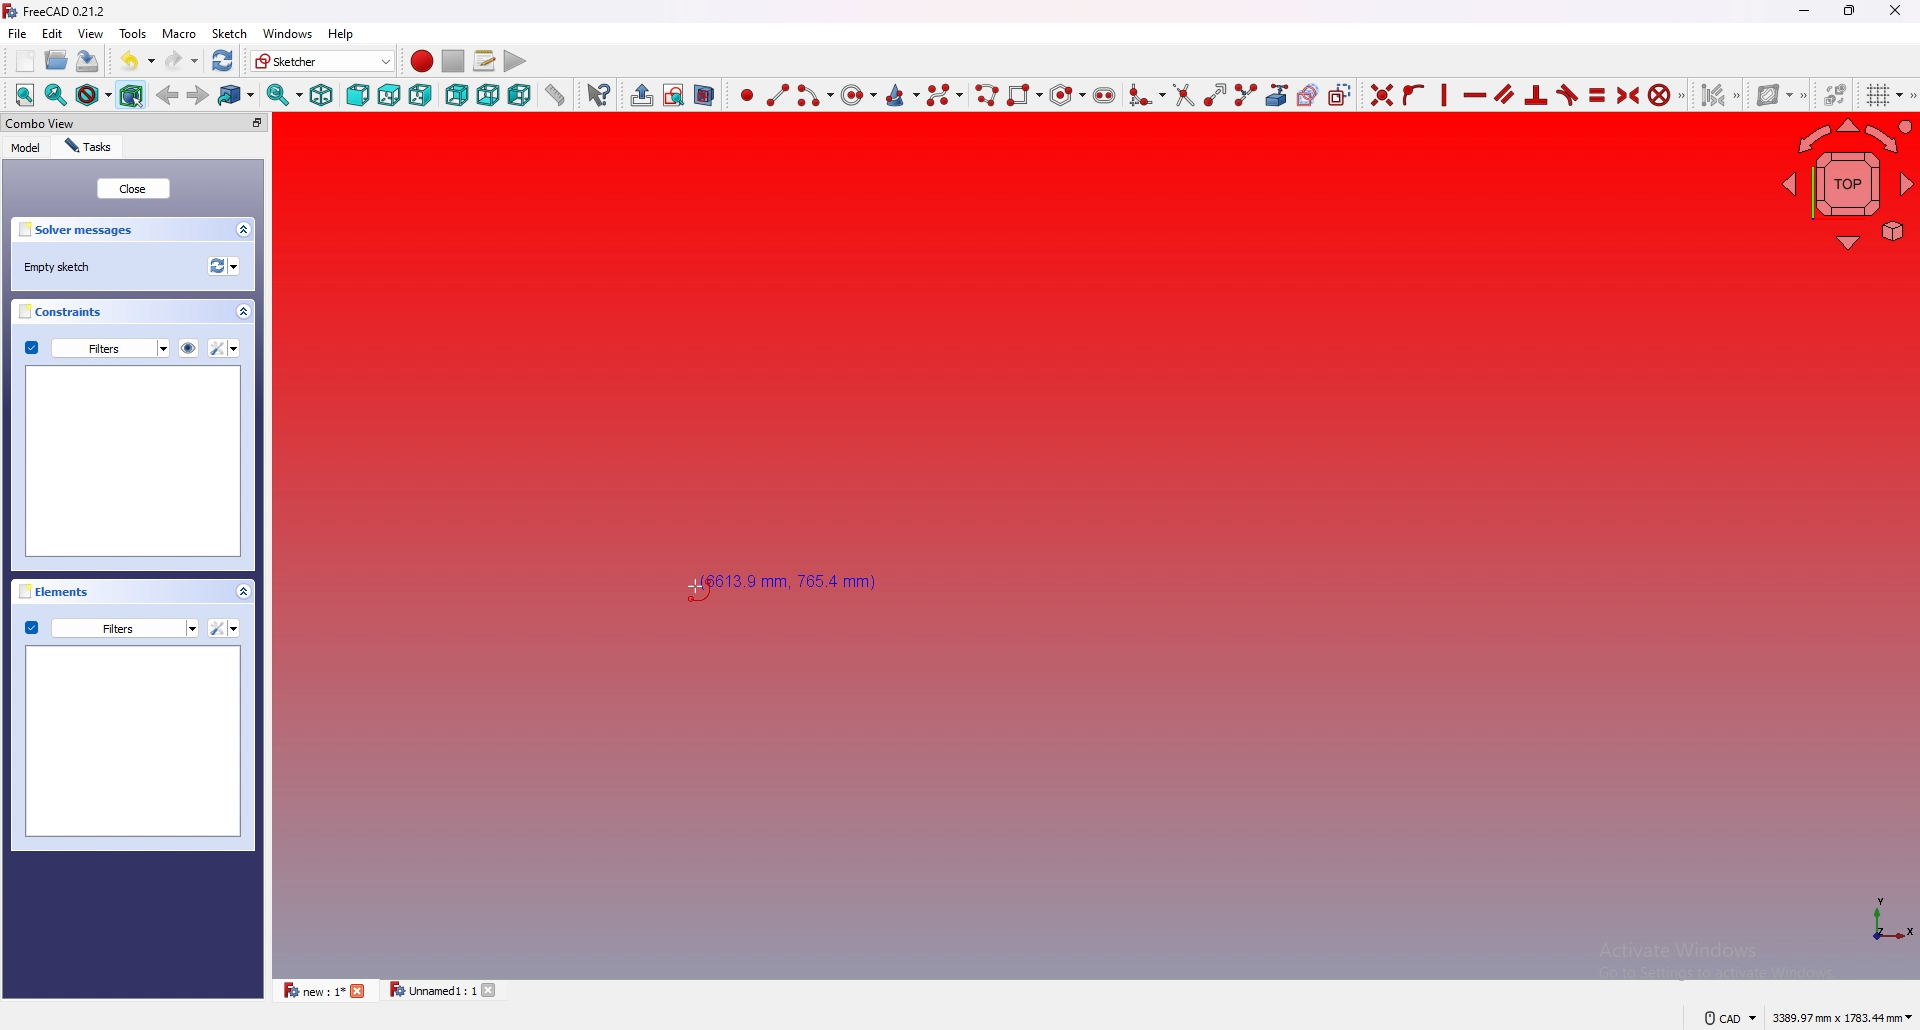 The height and width of the screenshot is (1030, 1920). What do you see at coordinates (1506, 95) in the screenshot?
I see `constraint parallel` at bounding box center [1506, 95].